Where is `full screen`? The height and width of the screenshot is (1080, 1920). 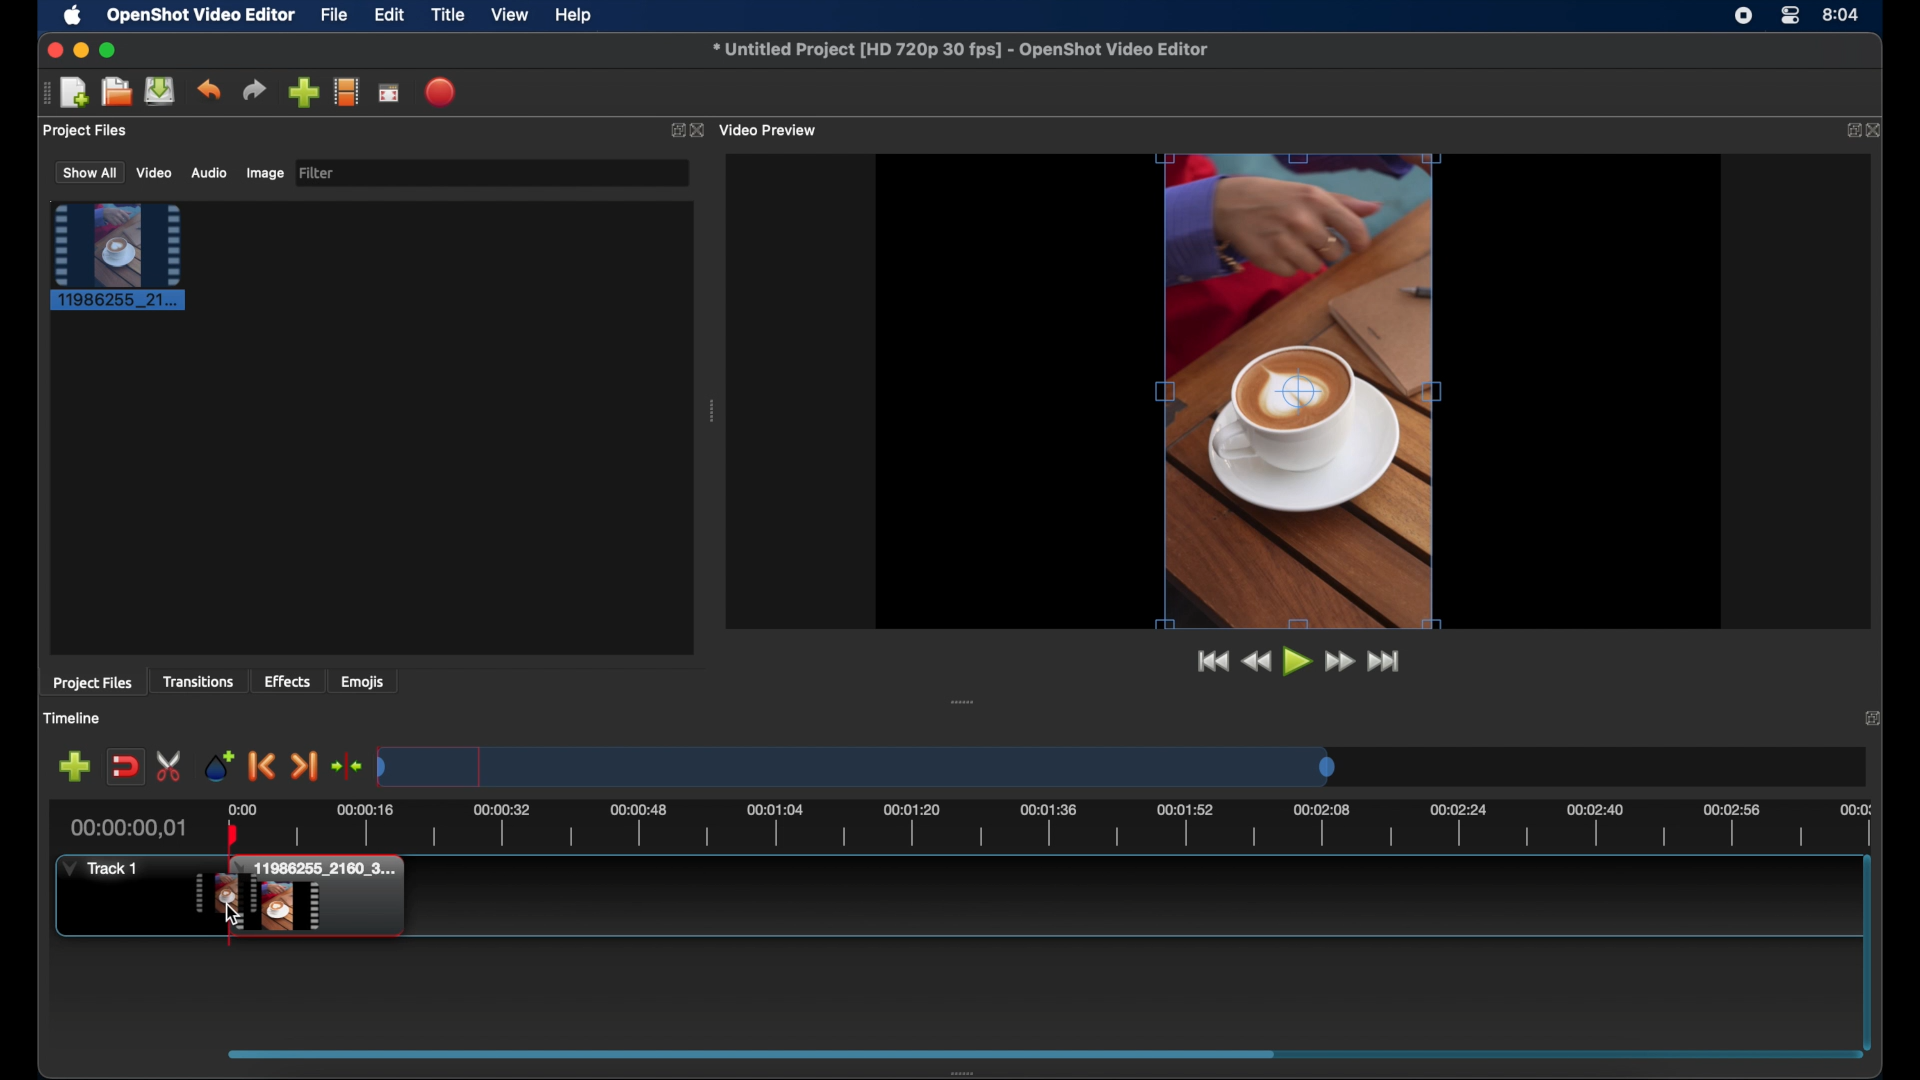 full screen is located at coordinates (389, 91).